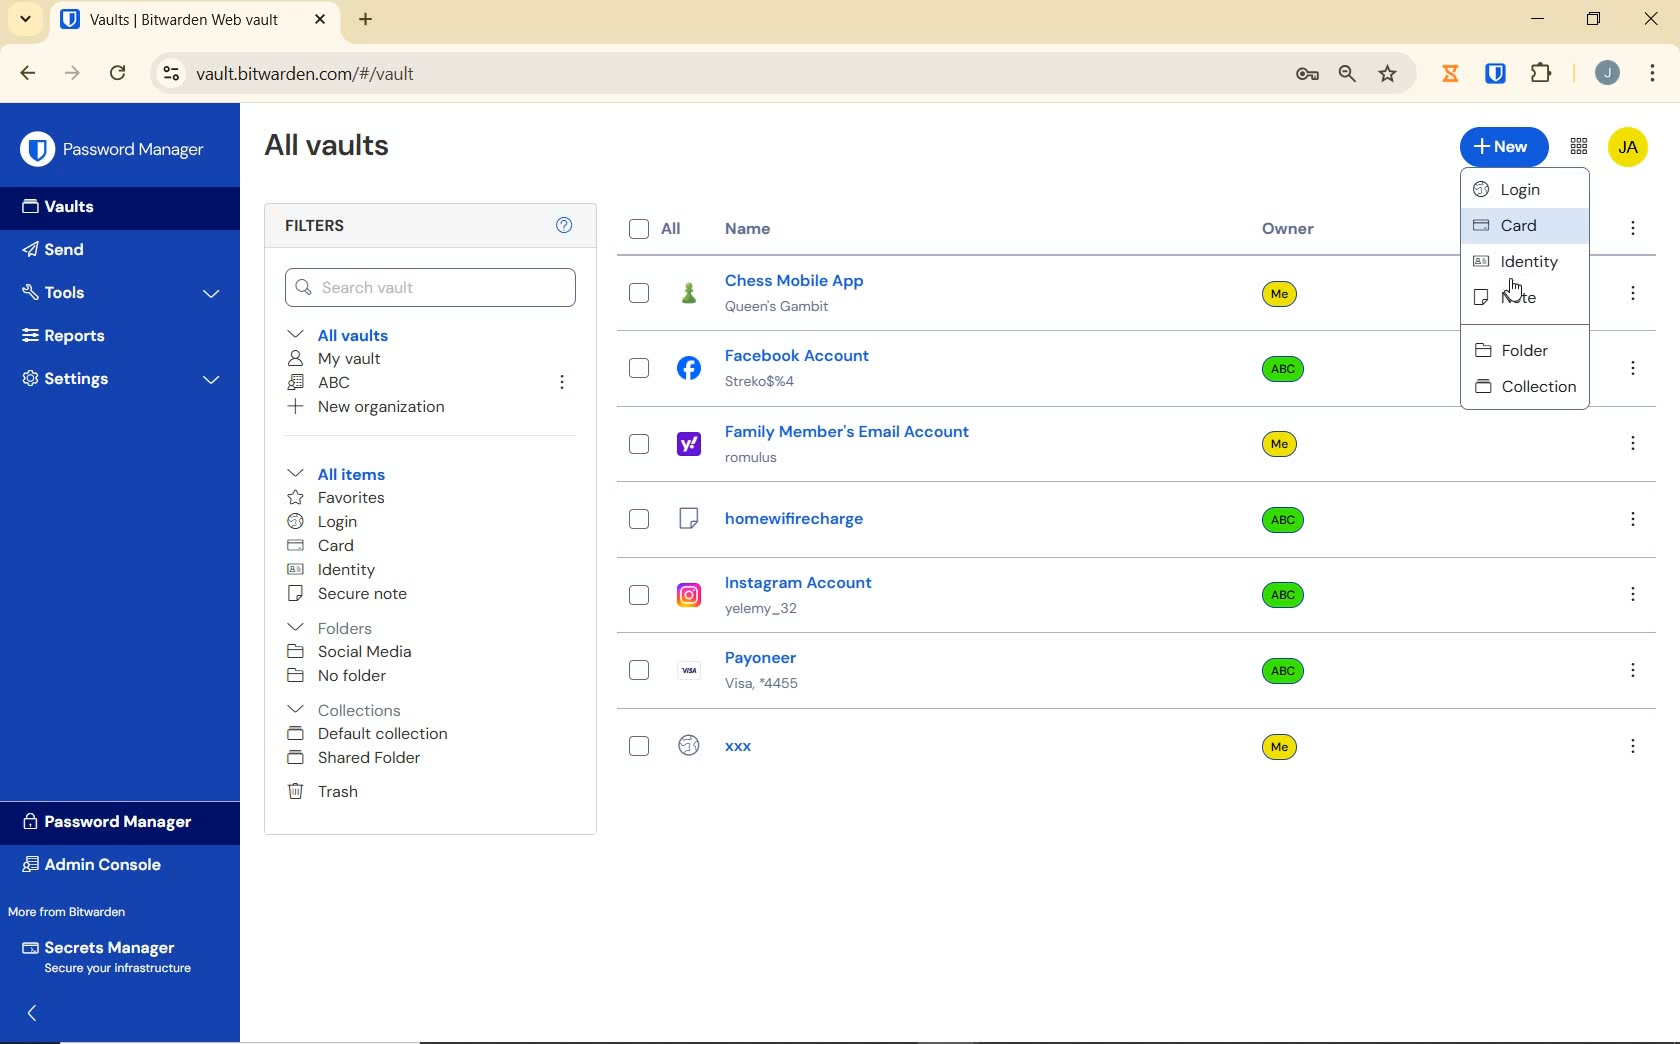  What do you see at coordinates (68, 209) in the screenshot?
I see `Vaults` at bounding box center [68, 209].